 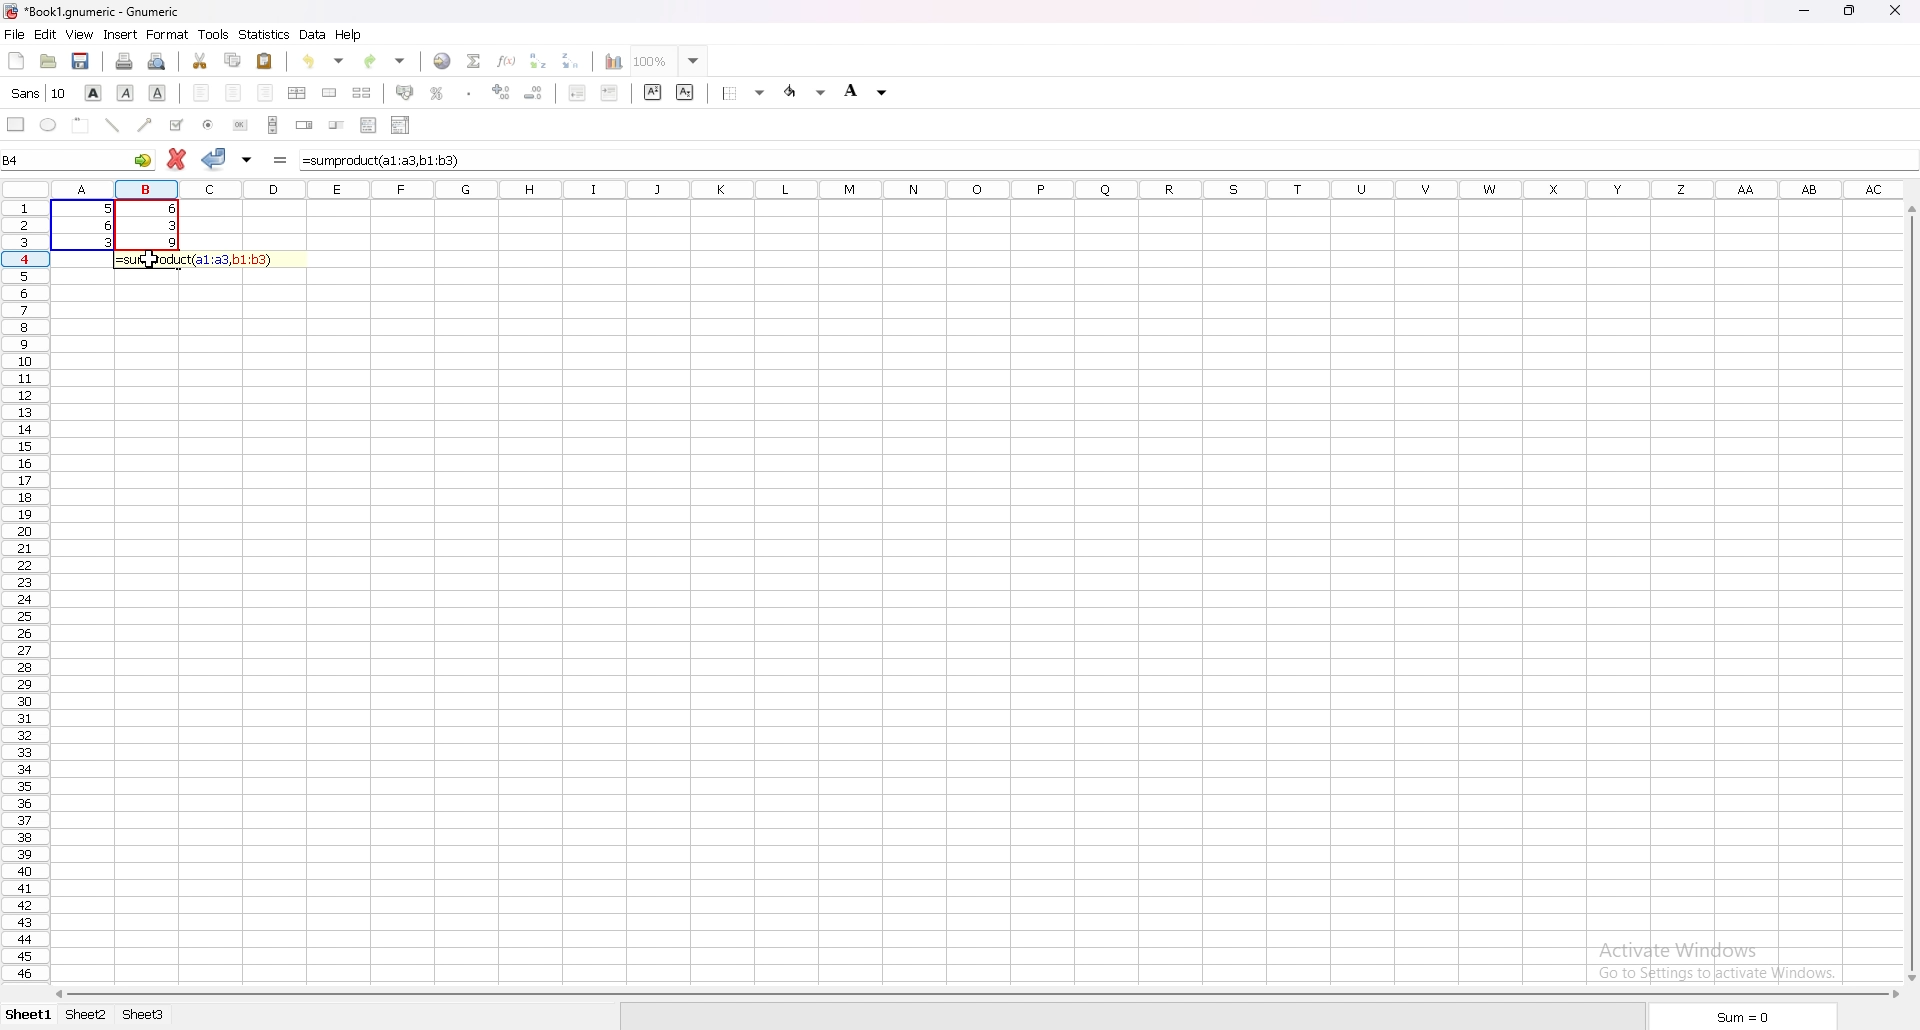 I want to click on slider, so click(x=337, y=125).